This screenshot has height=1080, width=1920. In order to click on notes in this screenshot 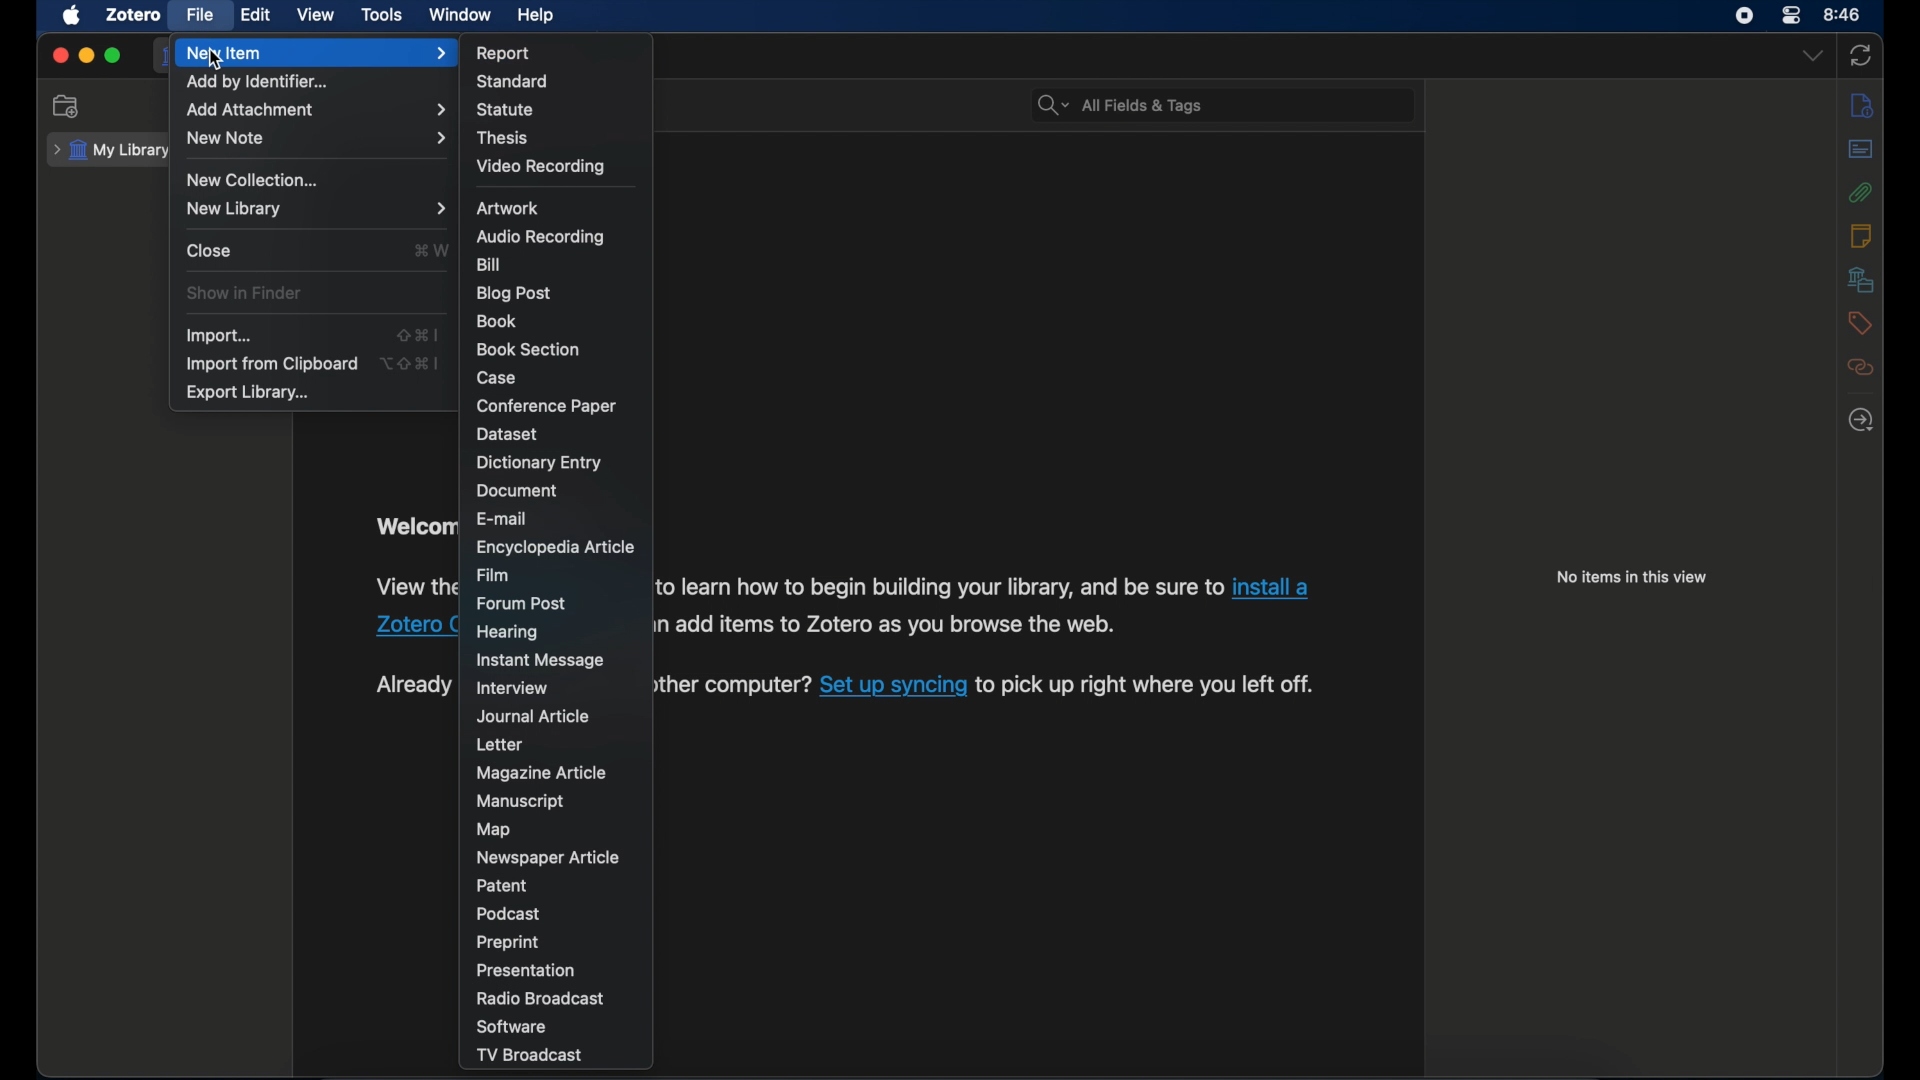, I will do `click(1860, 235)`.